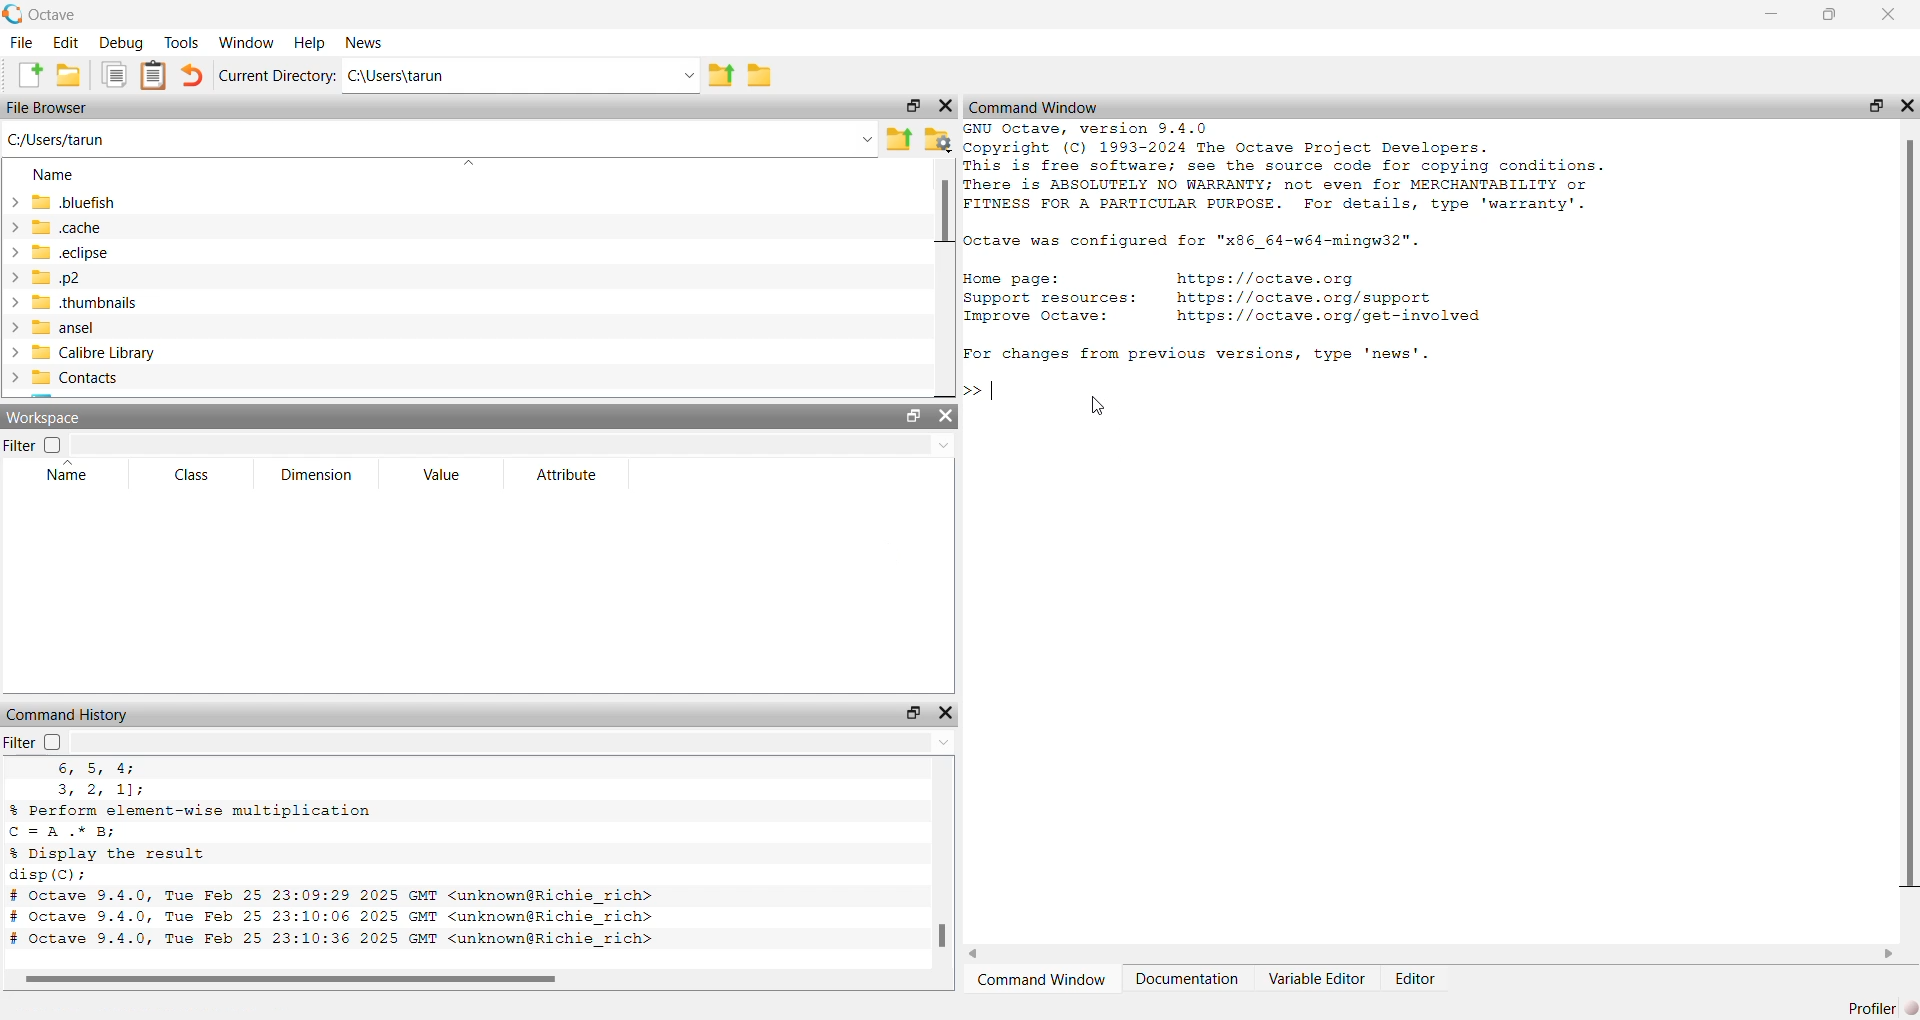 Image resolution: width=1920 pixels, height=1020 pixels. Describe the element at coordinates (512, 444) in the screenshot. I see `Dropdown` at that location.